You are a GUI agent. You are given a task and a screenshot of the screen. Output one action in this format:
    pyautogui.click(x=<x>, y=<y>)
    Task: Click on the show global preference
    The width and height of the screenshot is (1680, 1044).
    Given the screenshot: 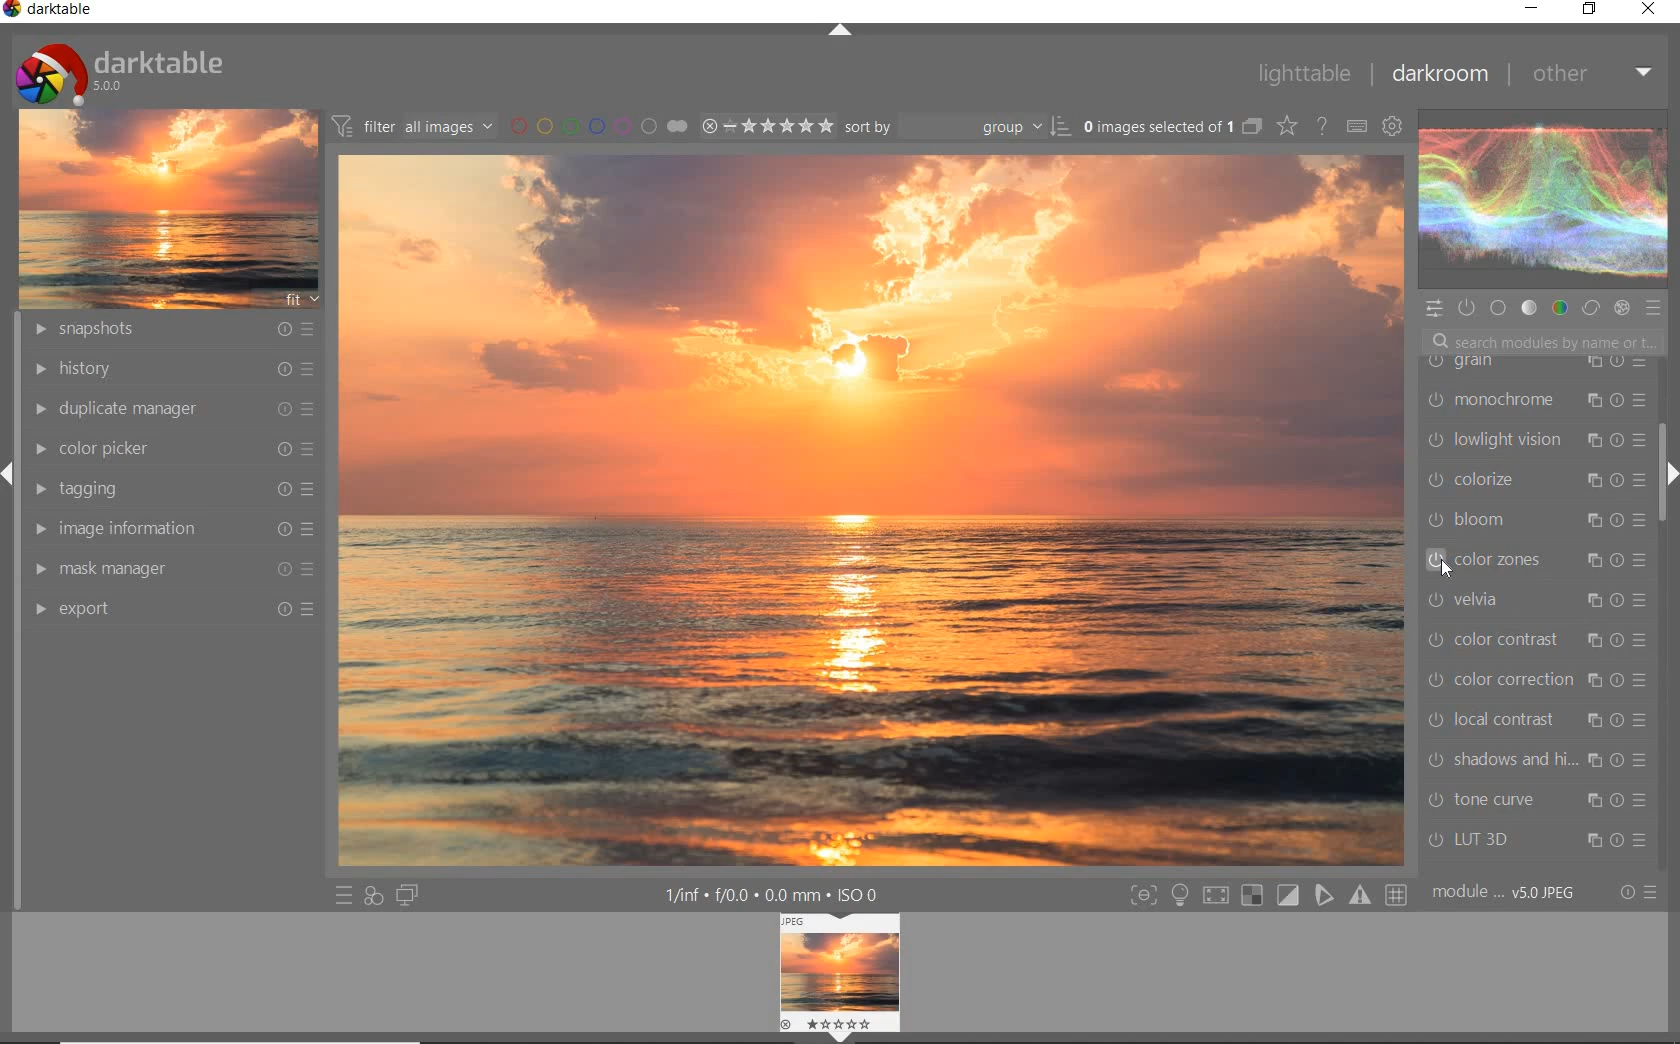 What is the action you would take?
    pyautogui.click(x=1394, y=125)
    